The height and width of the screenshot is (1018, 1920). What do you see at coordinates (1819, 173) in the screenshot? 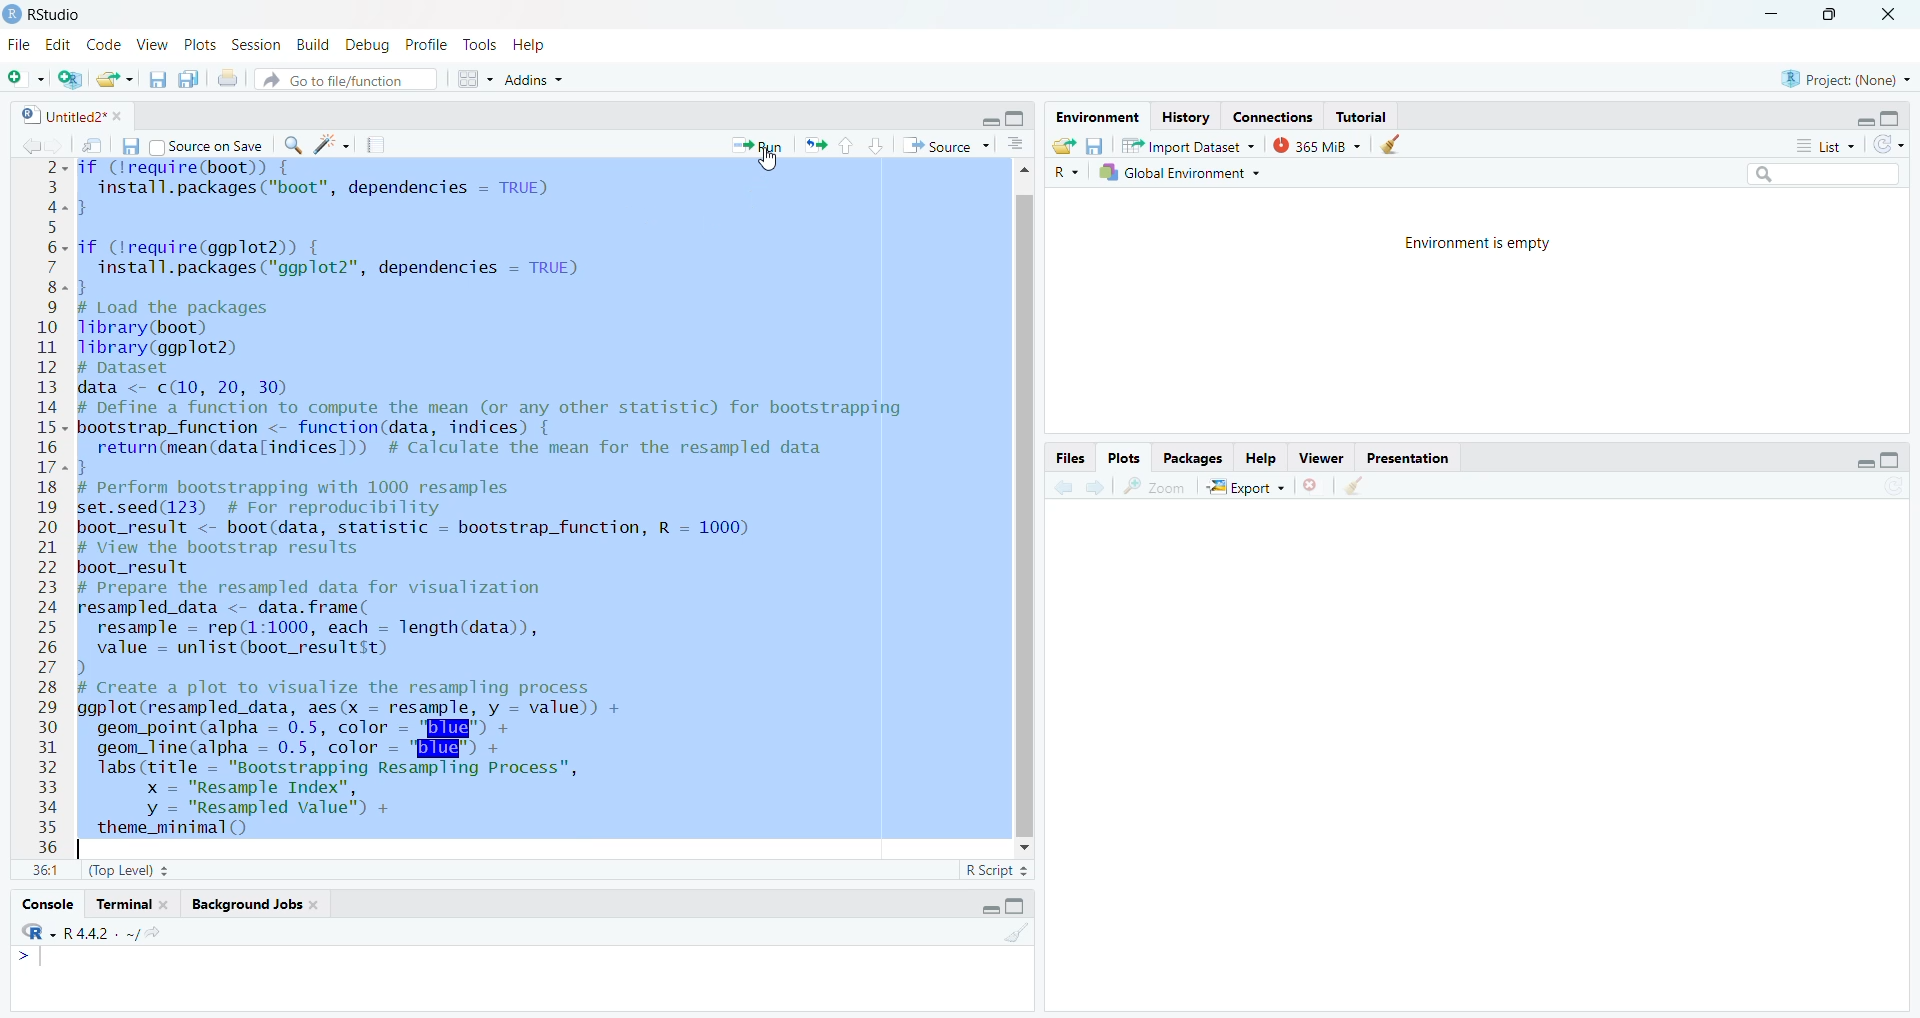
I see `search bar` at bounding box center [1819, 173].